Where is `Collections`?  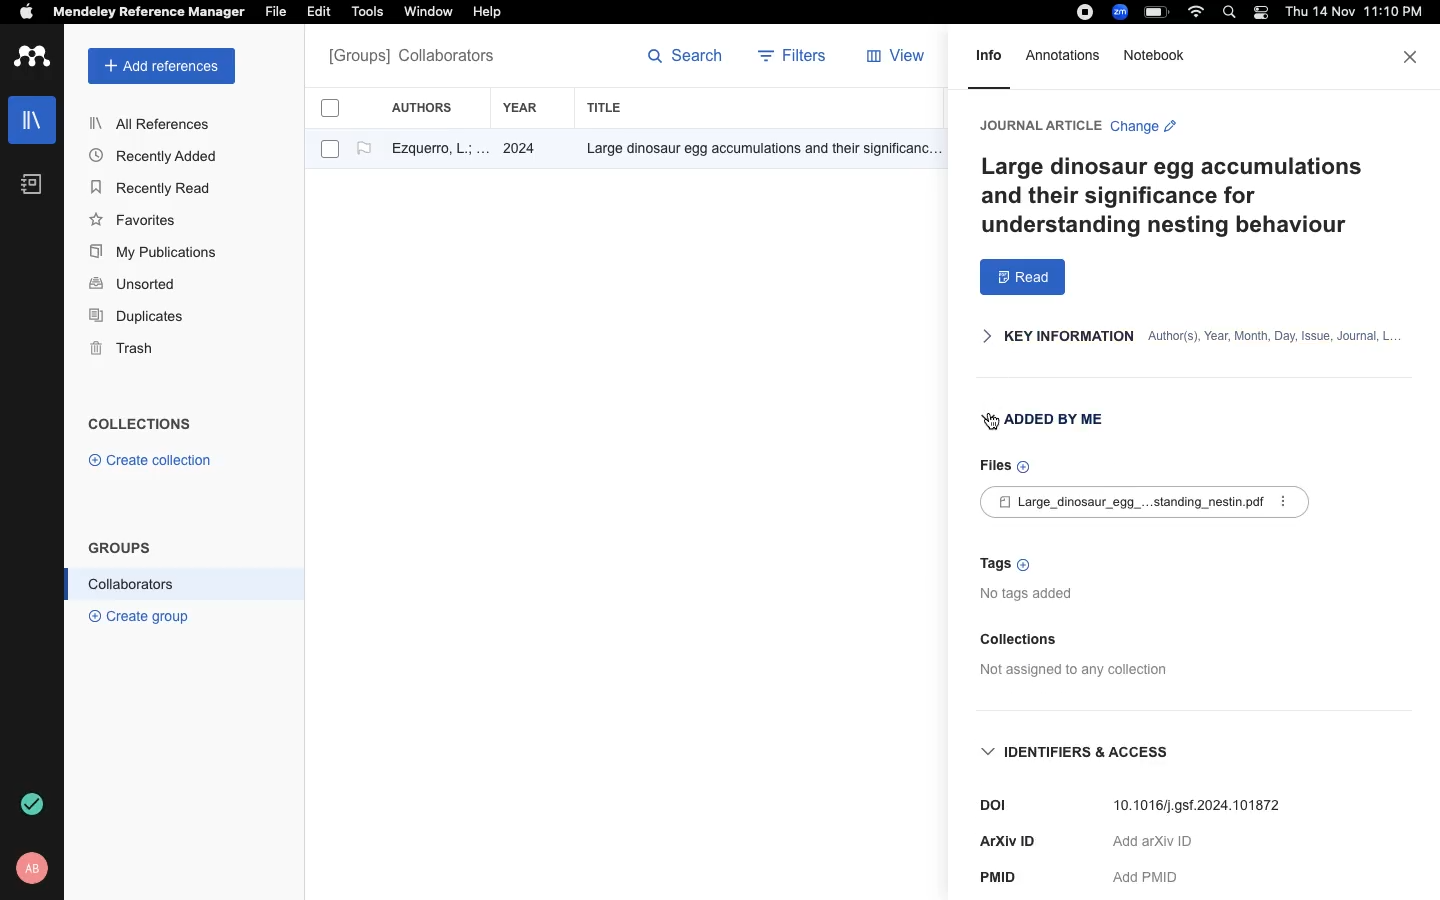
Collections is located at coordinates (1021, 636).